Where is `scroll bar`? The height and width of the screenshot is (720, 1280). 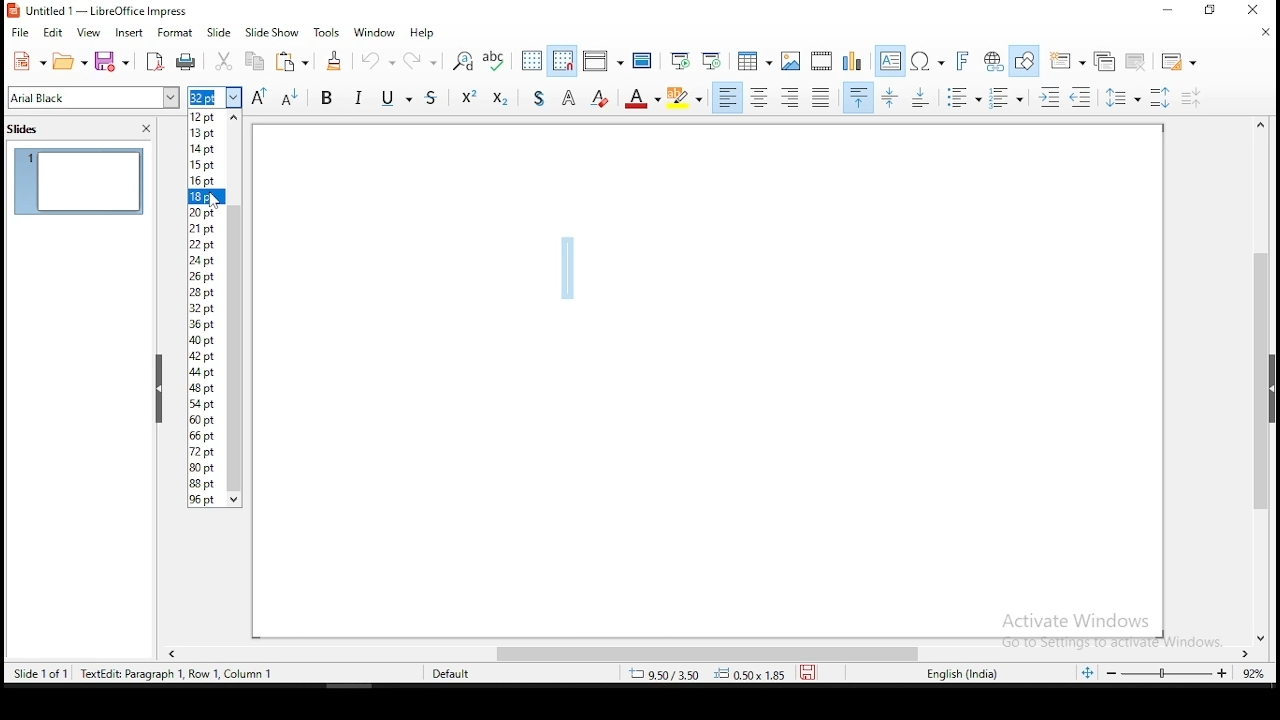
scroll bar is located at coordinates (1263, 380).